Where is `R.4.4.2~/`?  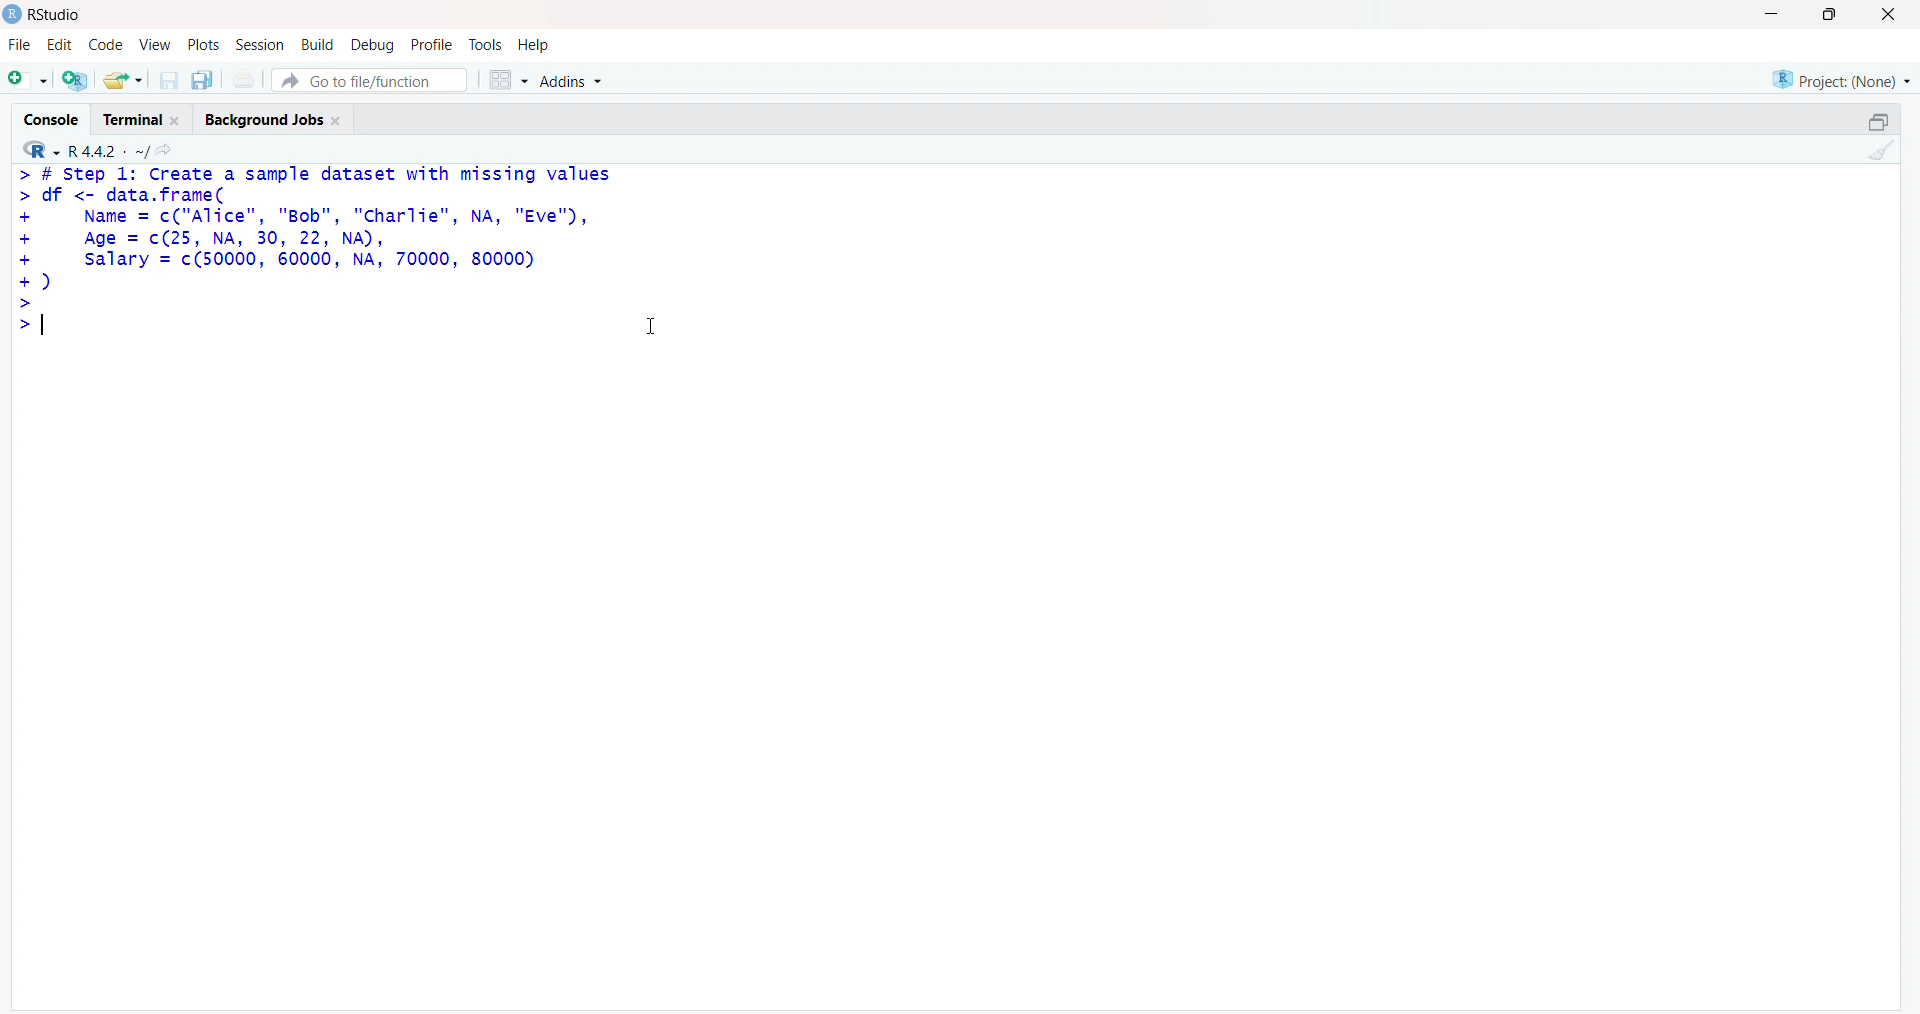
R.4.4.2~/ is located at coordinates (108, 151).